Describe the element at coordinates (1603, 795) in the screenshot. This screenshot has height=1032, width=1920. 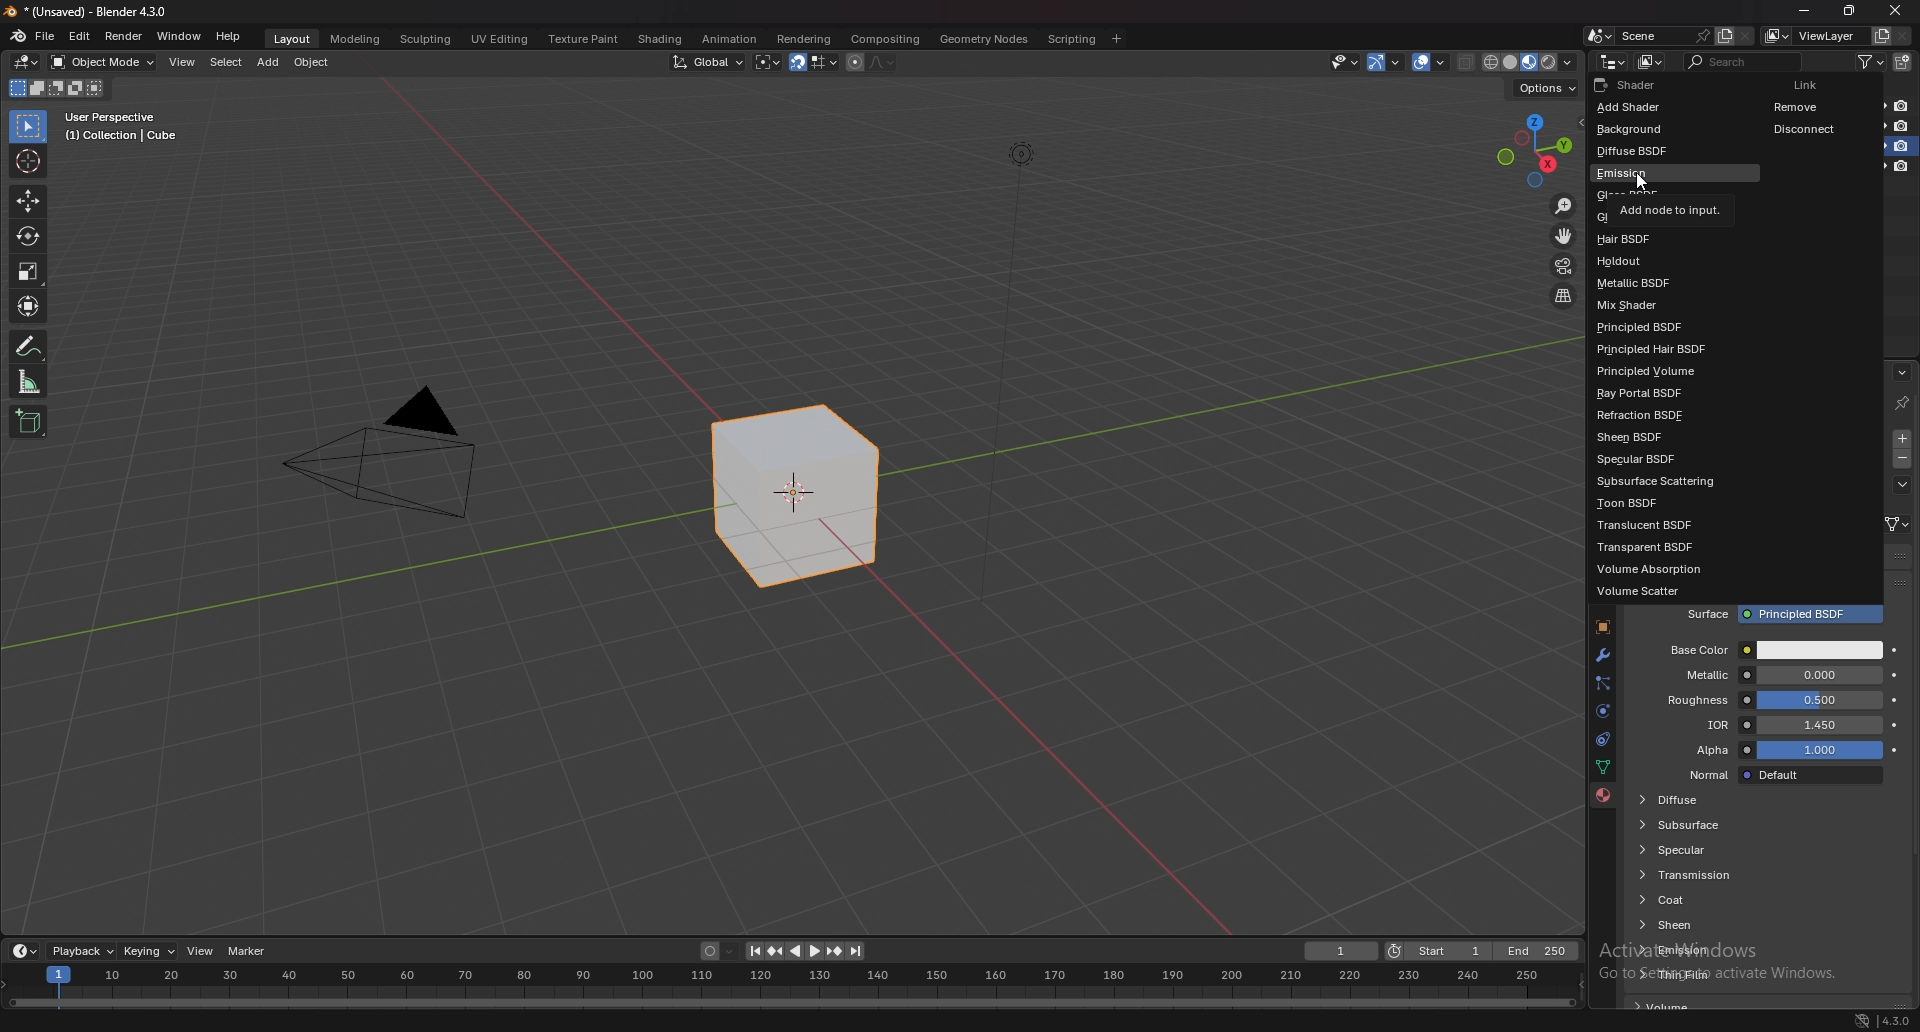
I see `material` at that location.